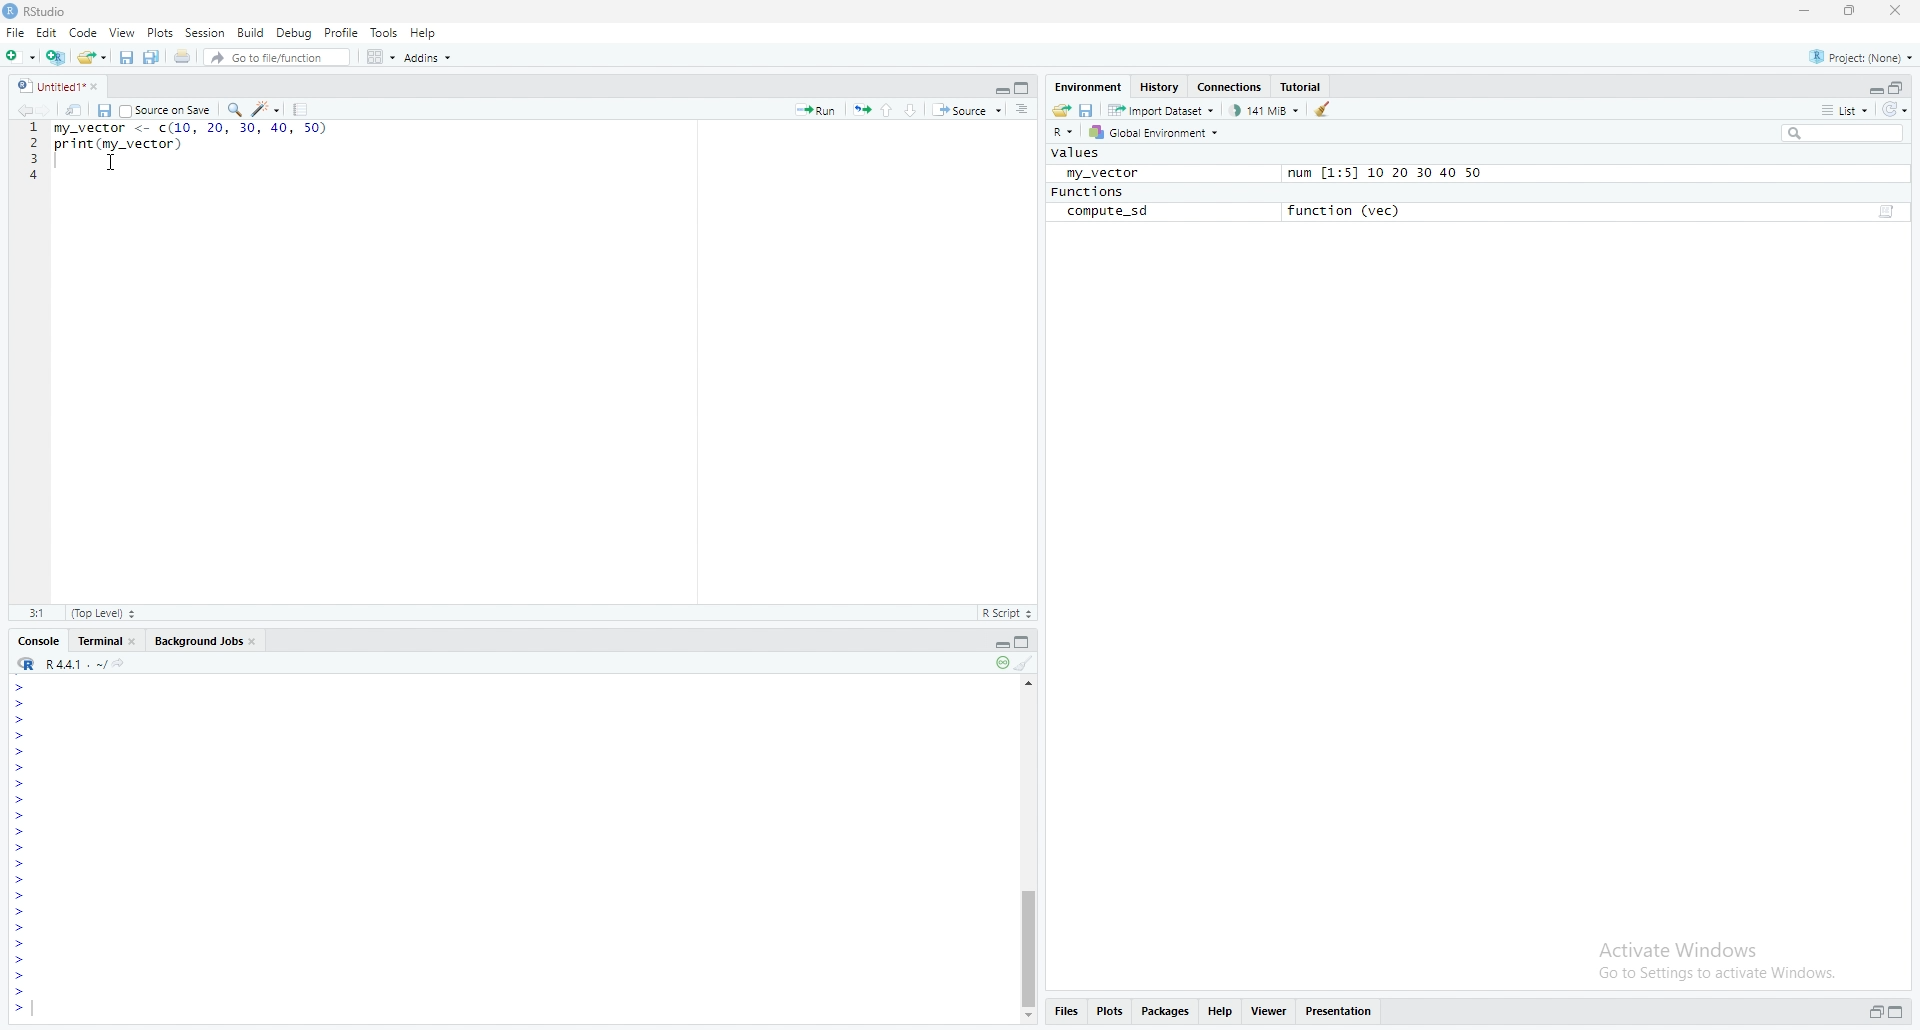  Describe the element at coordinates (1066, 1010) in the screenshot. I see `Files` at that location.